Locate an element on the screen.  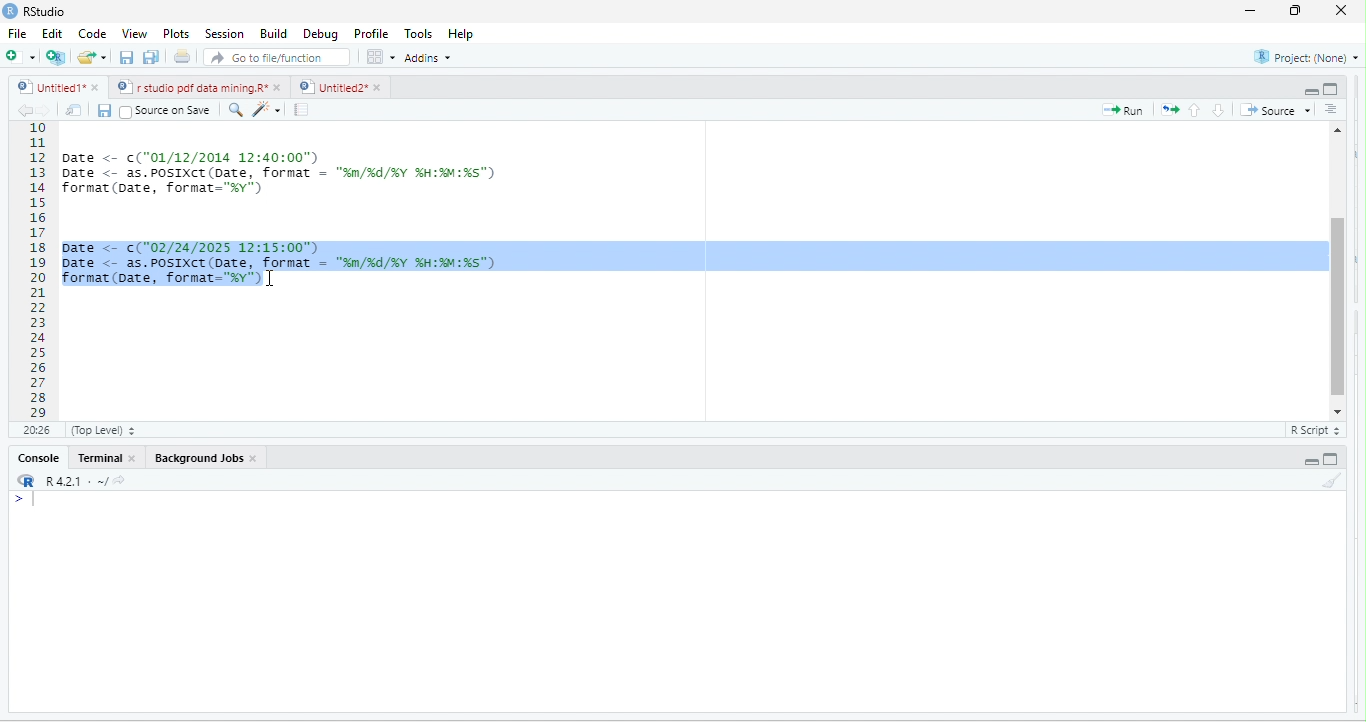
Plots is located at coordinates (176, 35).